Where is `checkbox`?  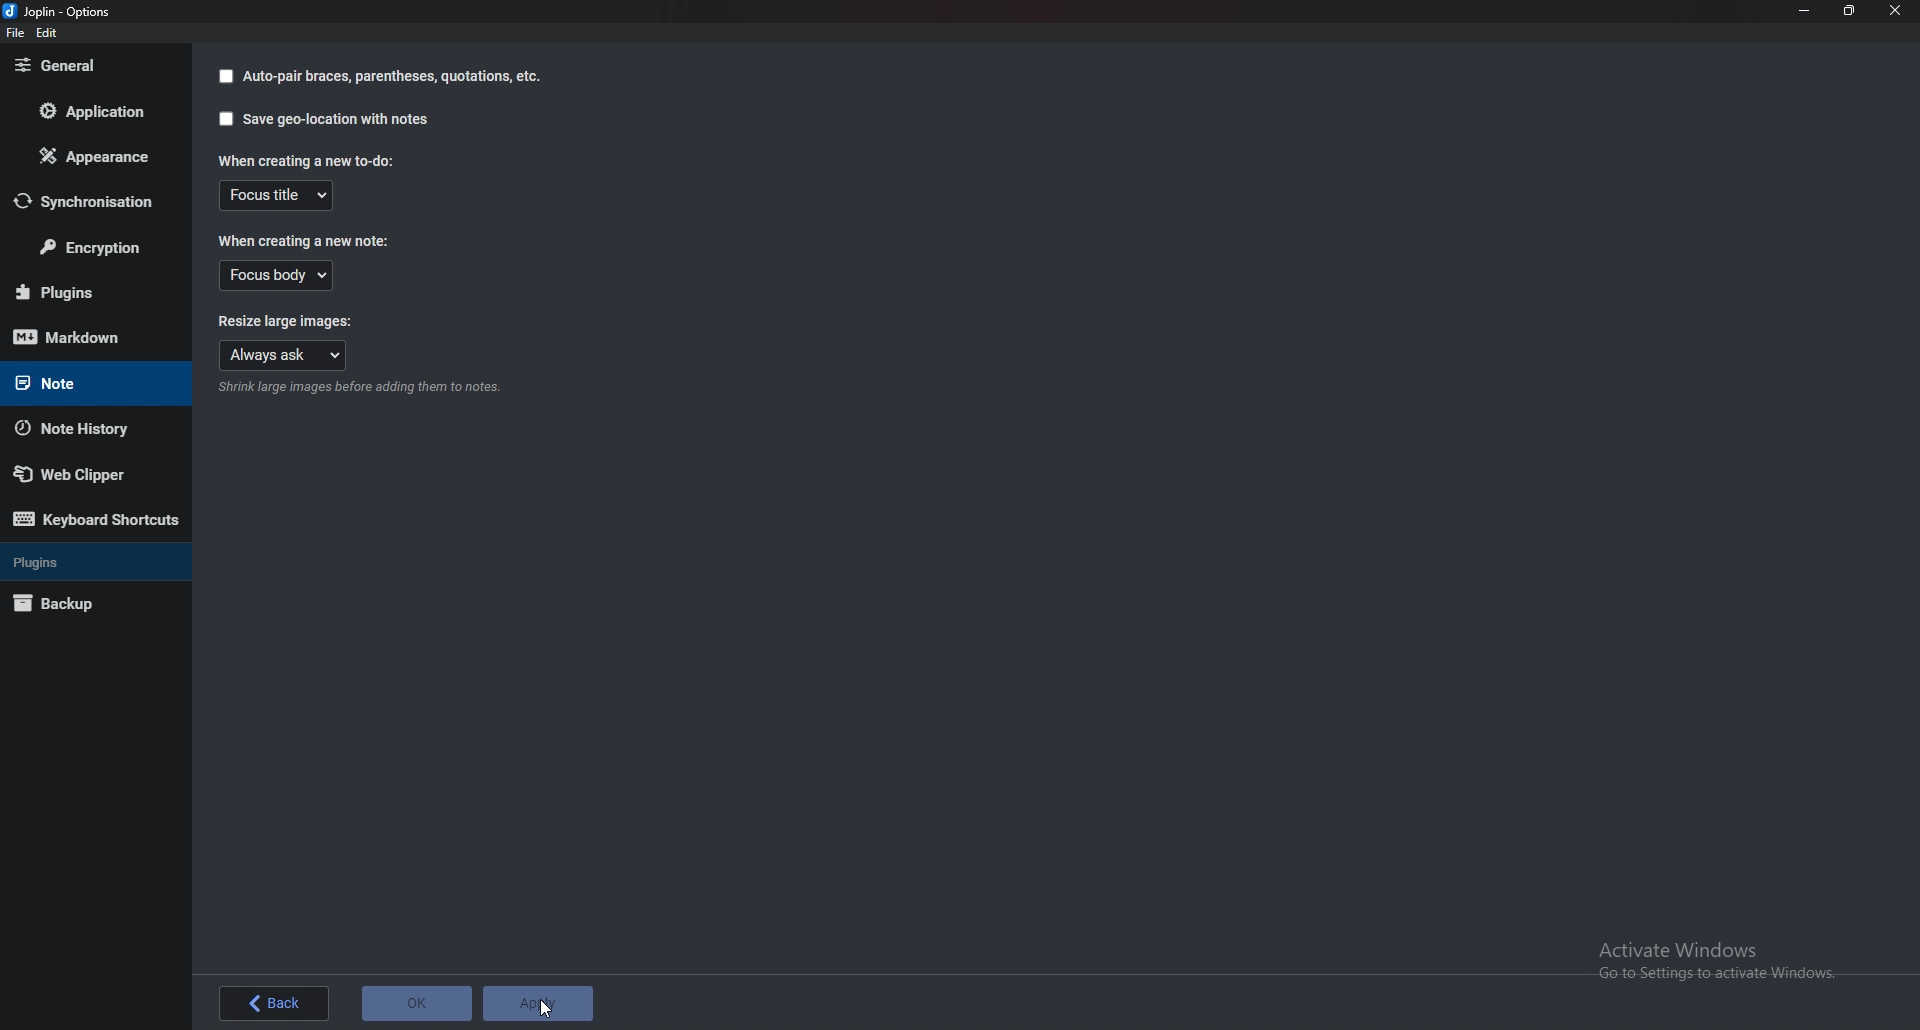
checkbox is located at coordinates (222, 76).